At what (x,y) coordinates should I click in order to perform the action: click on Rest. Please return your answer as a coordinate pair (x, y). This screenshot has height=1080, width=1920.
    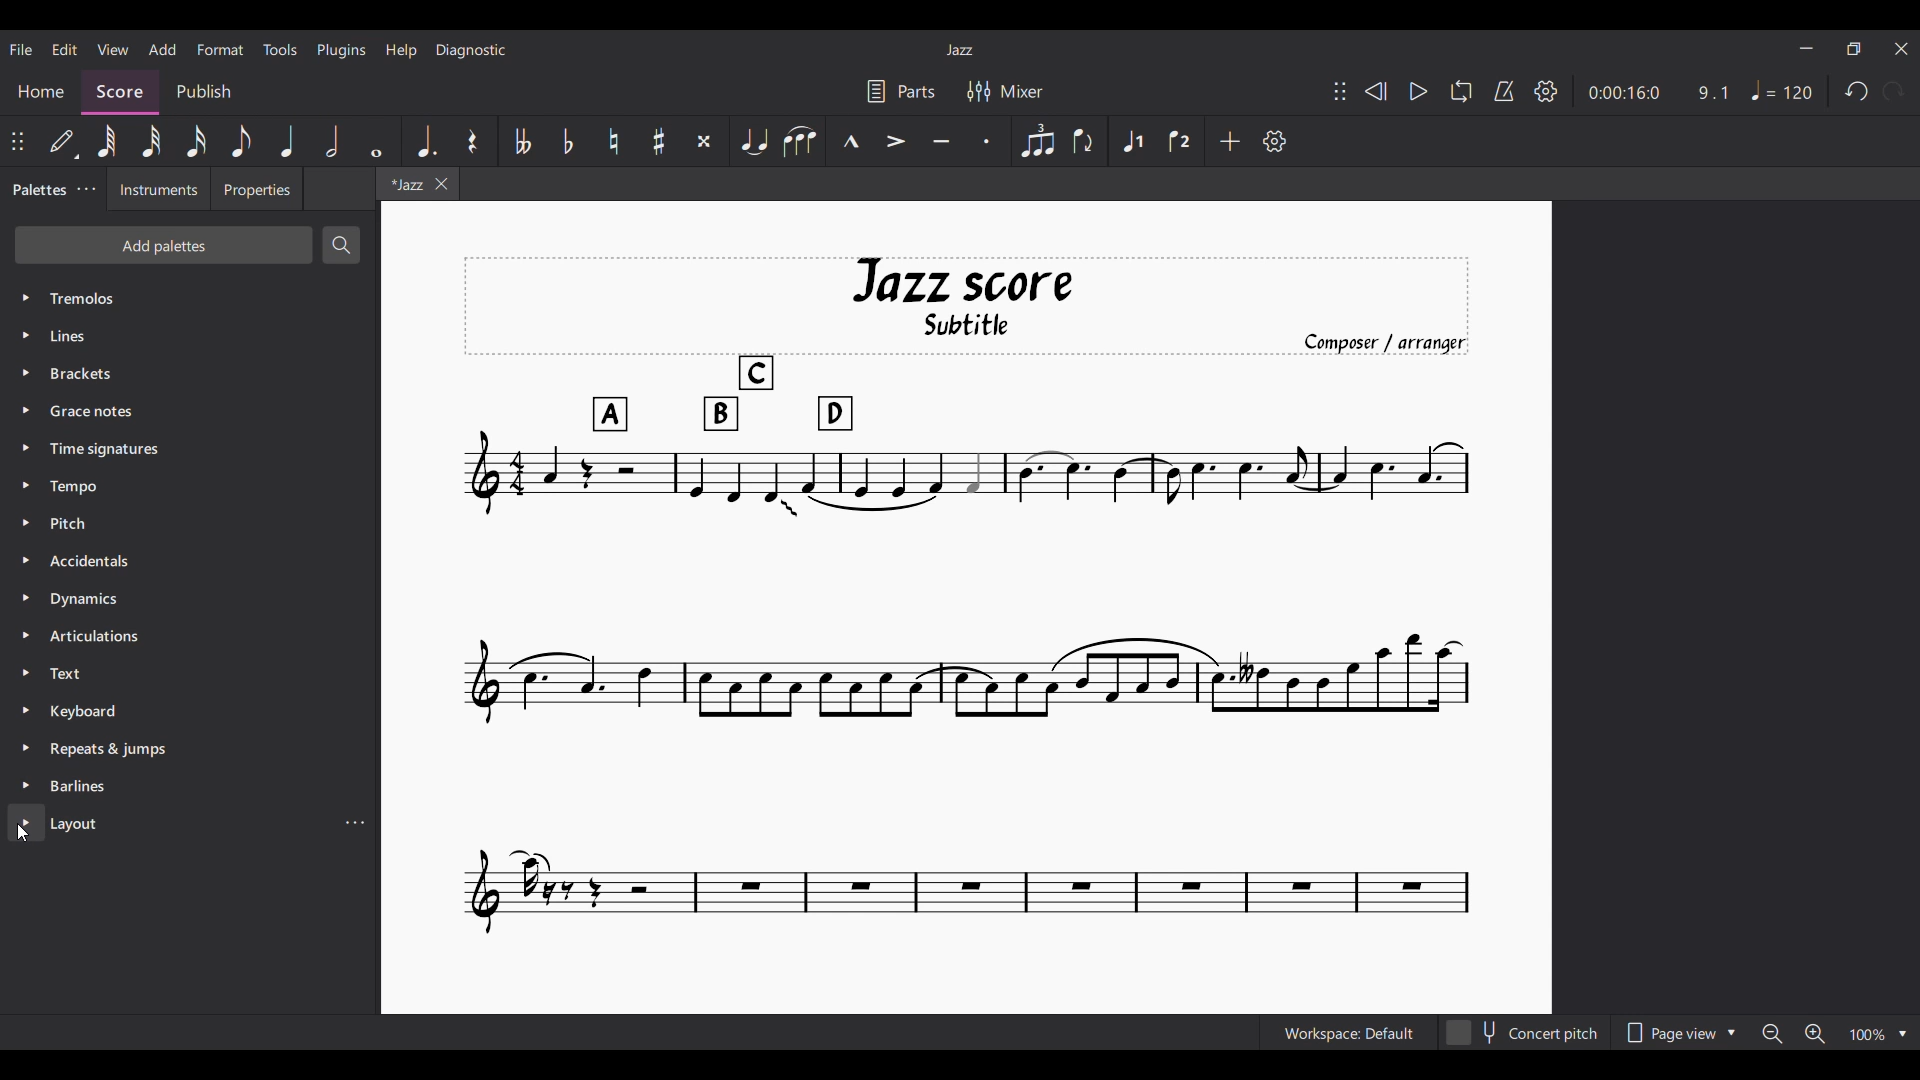
    Looking at the image, I should click on (473, 141).